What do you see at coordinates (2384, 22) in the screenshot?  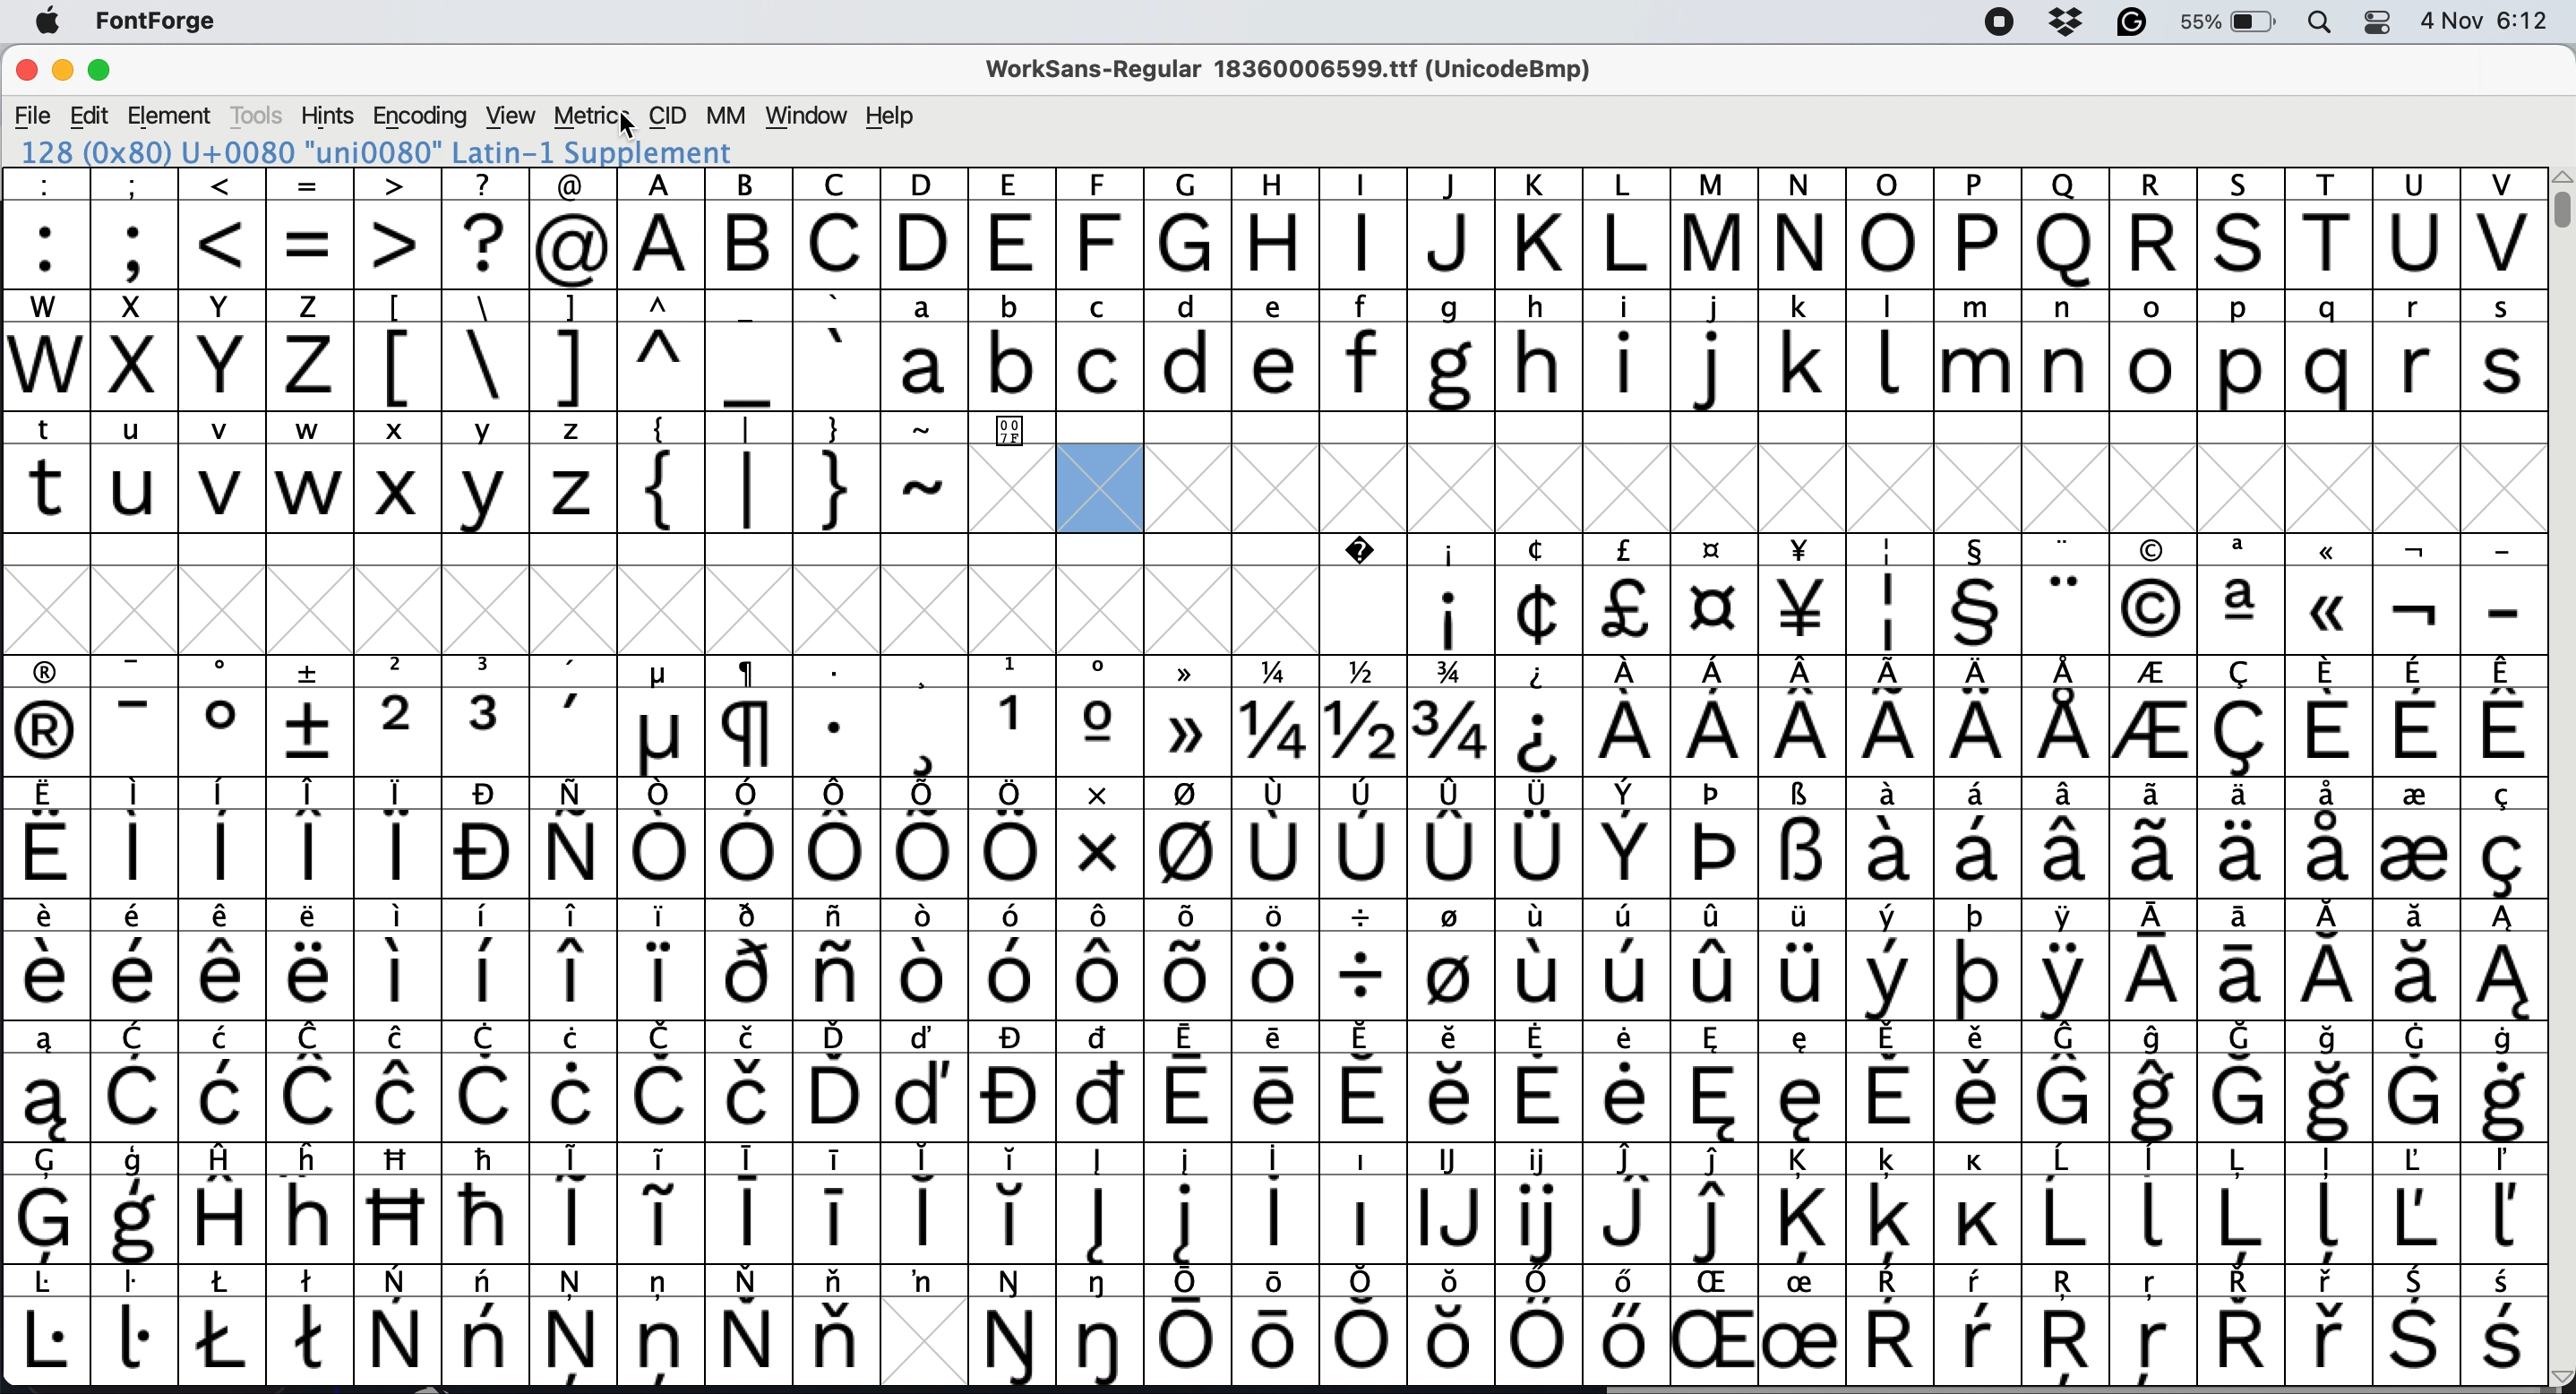 I see `control center` at bounding box center [2384, 22].